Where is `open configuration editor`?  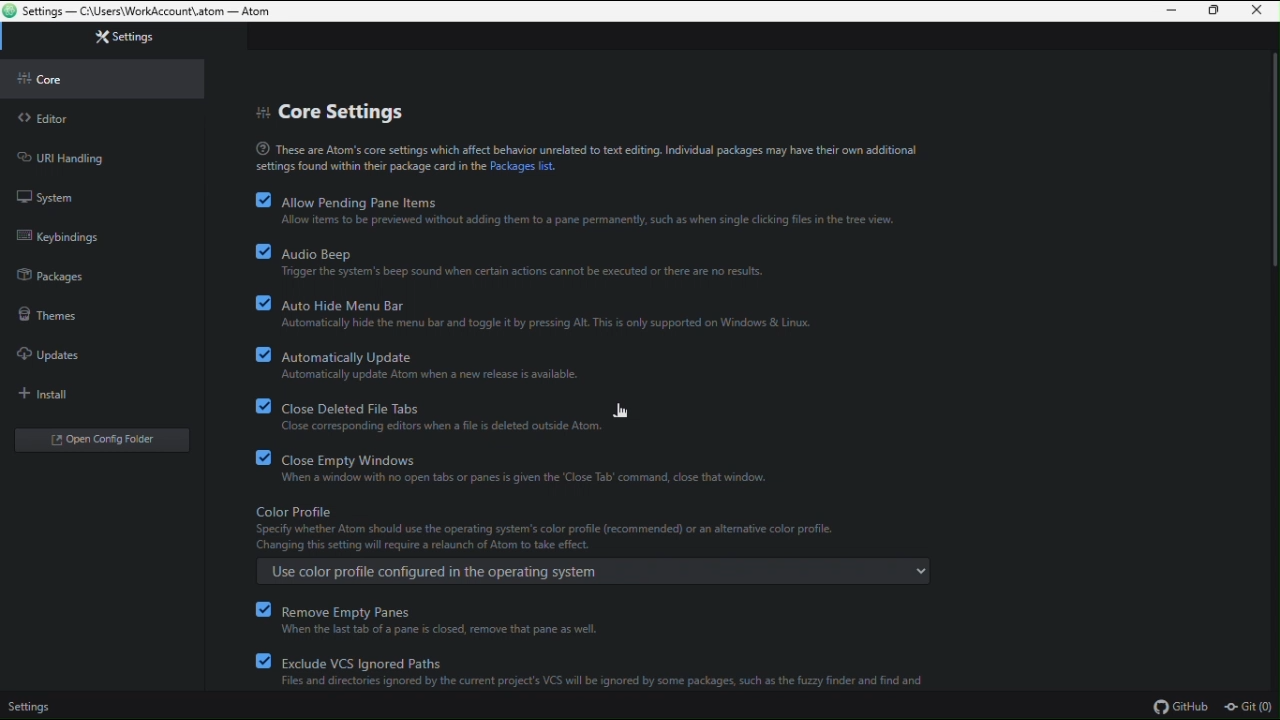
open configuration editor is located at coordinates (106, 441).